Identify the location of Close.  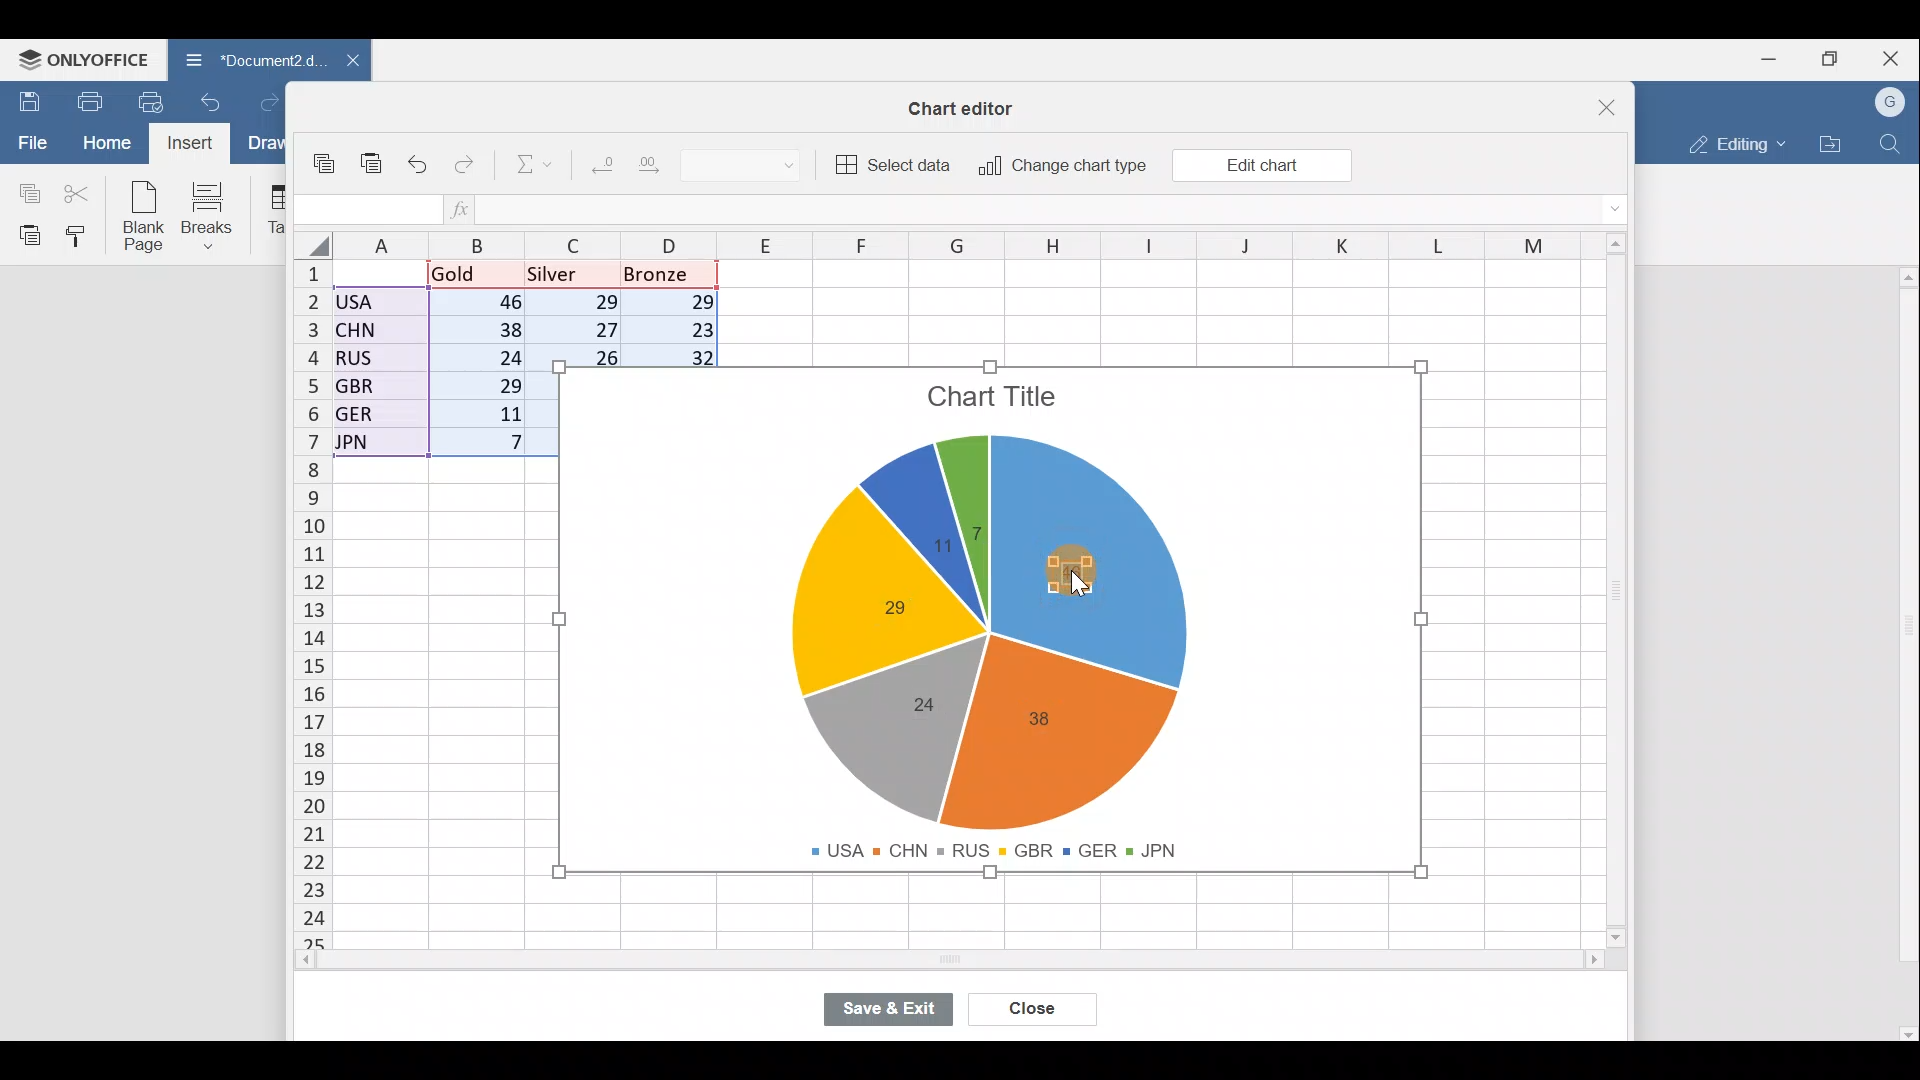
(1615, 105).